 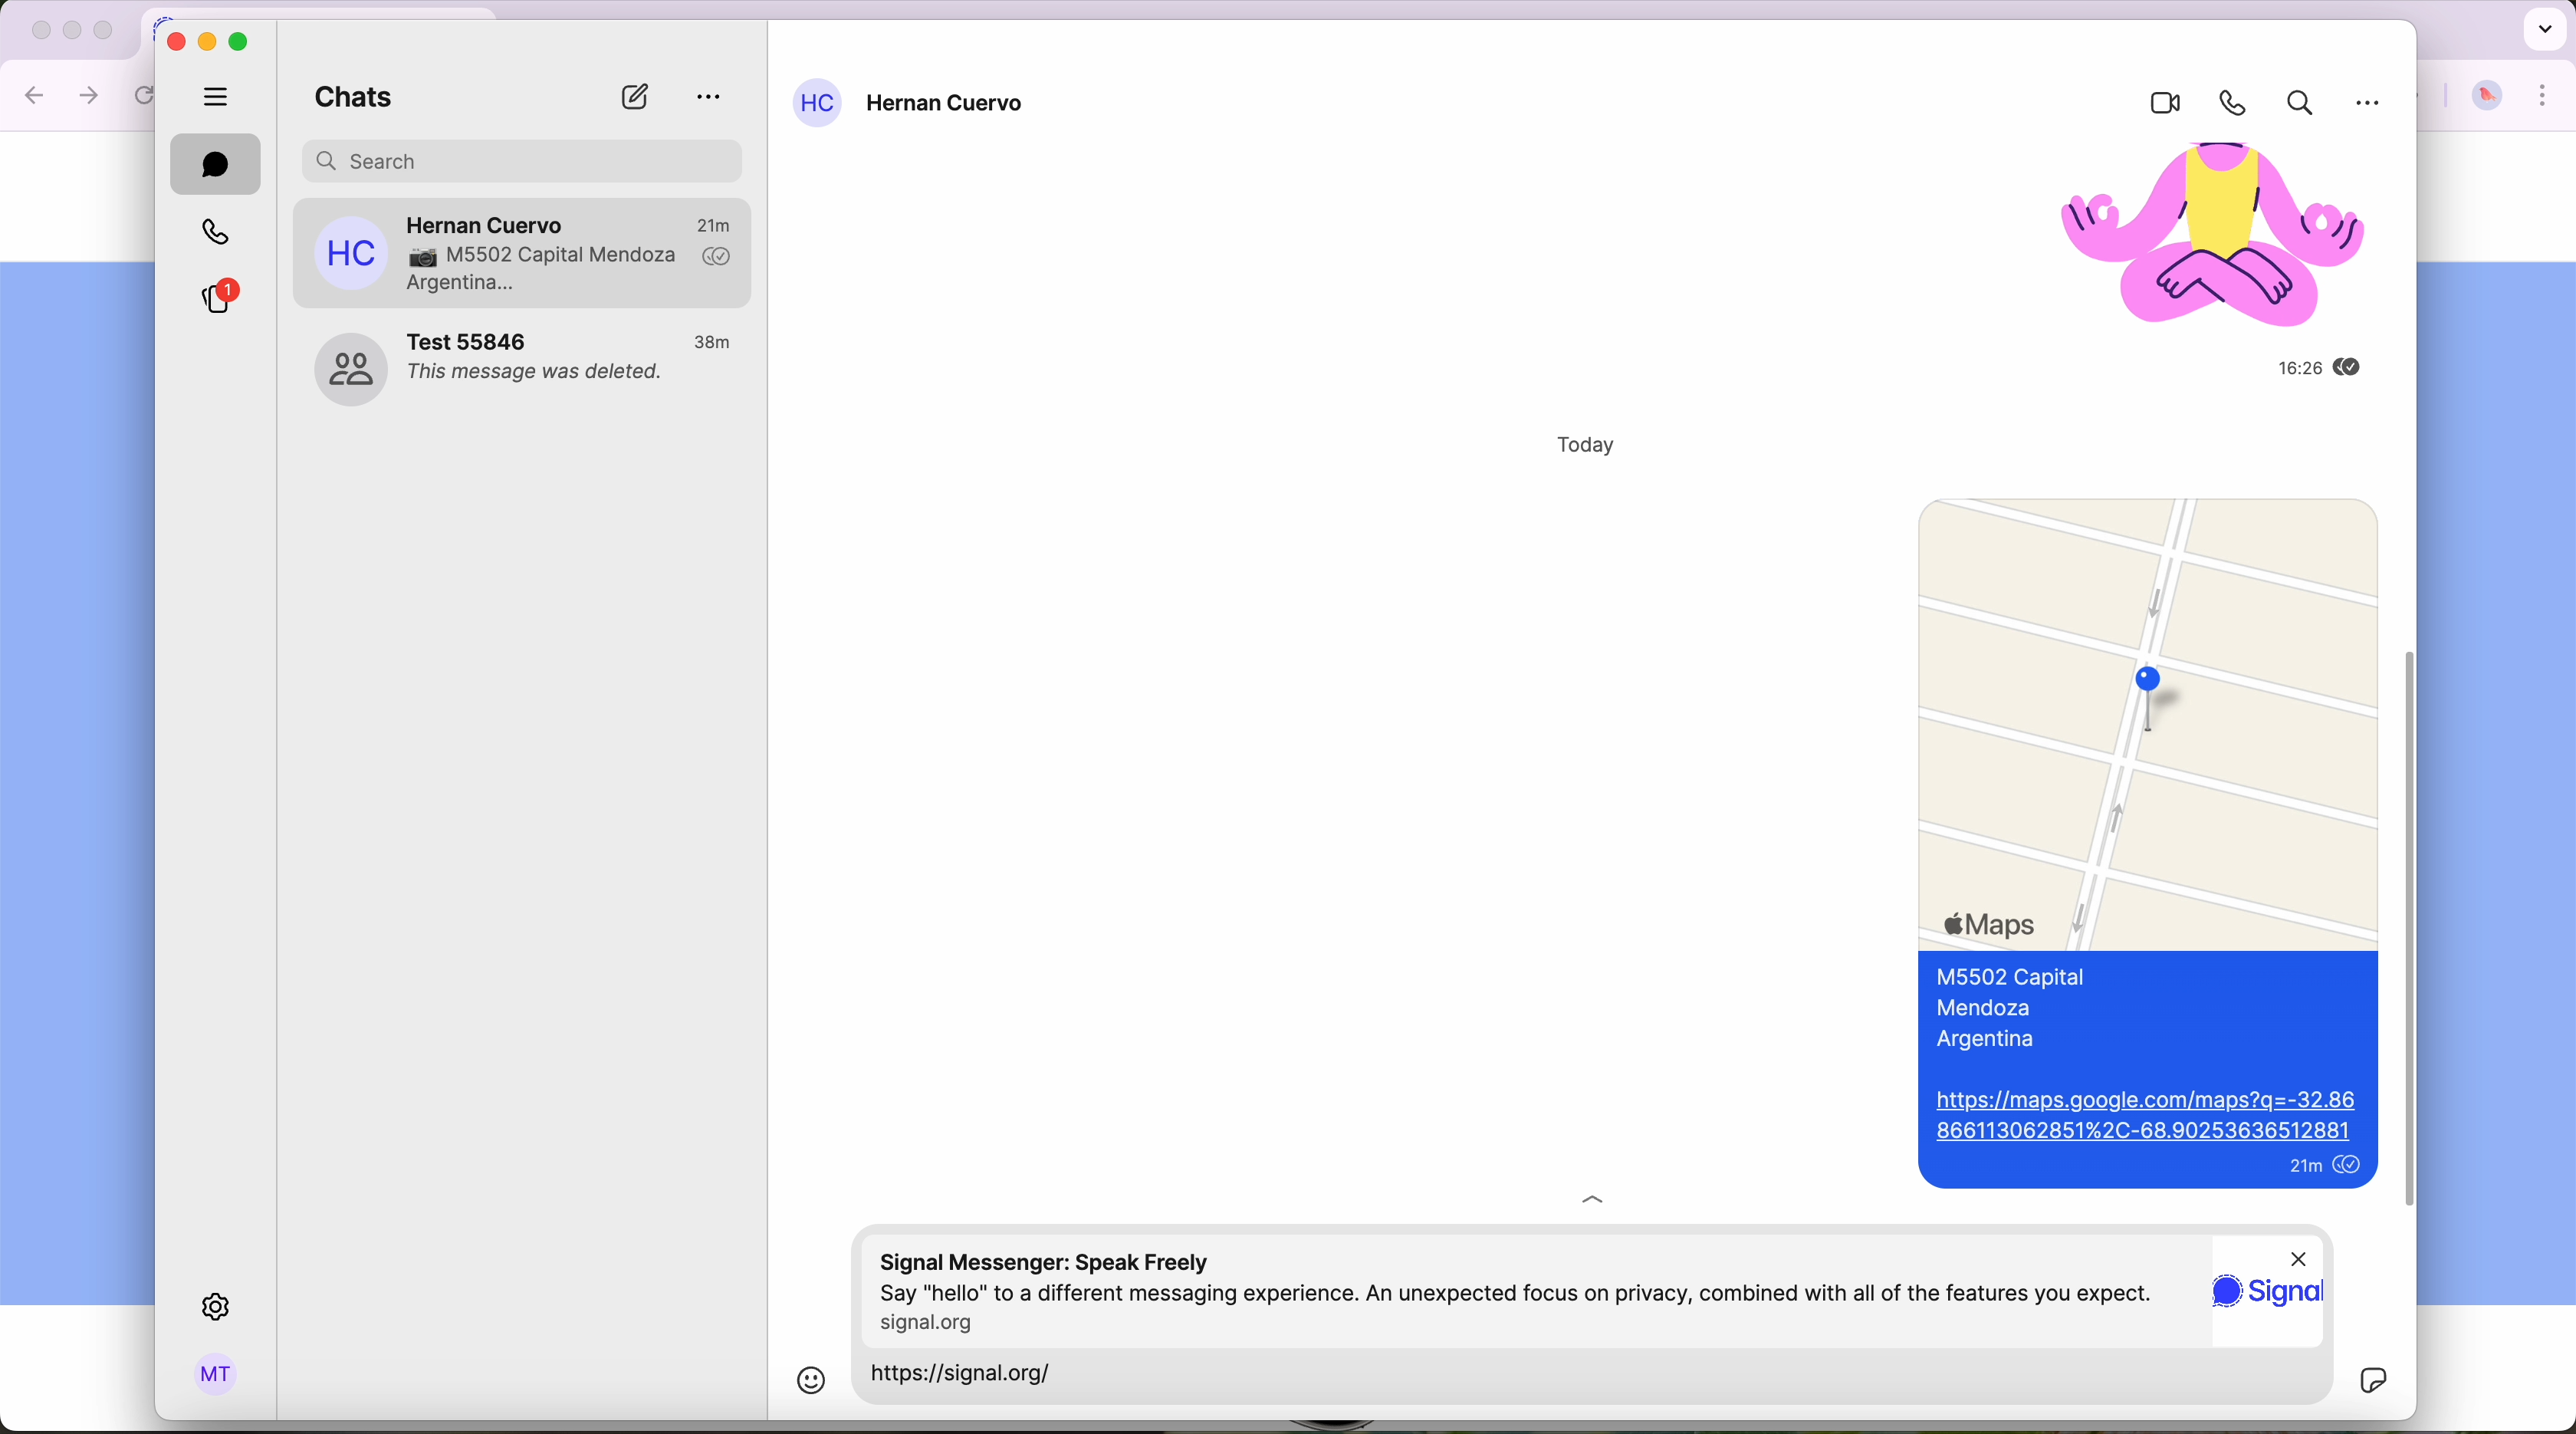 I want to click on calls, so click(x=212, y=233).